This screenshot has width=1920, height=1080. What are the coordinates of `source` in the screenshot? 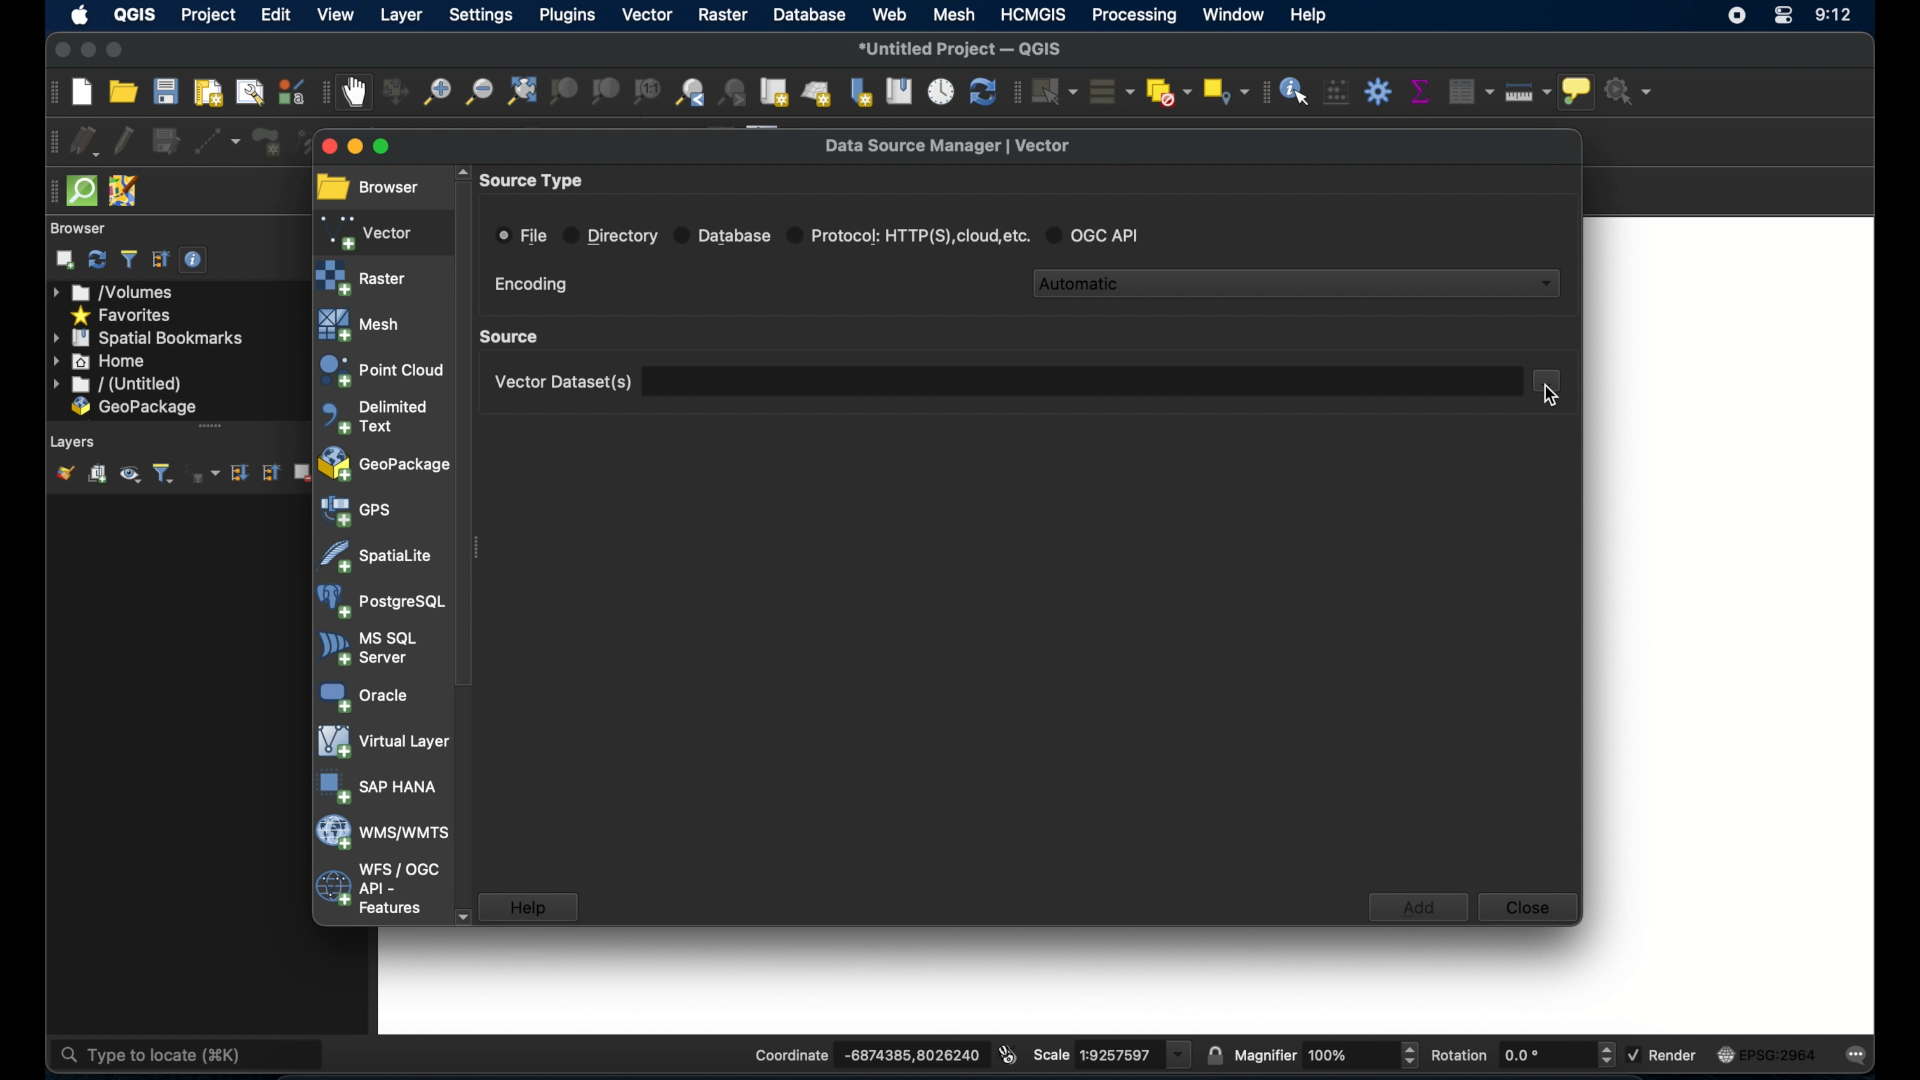 It's located at (513, 336).